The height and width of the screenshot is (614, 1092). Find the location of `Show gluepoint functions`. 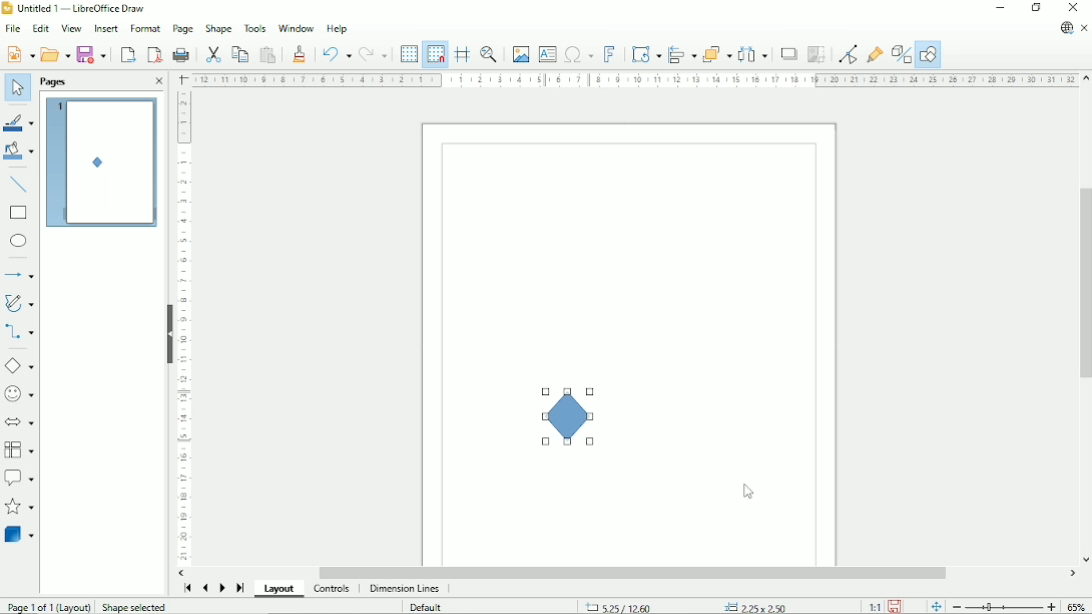

Show gluepoint functions is located at coordinates (875, 53).